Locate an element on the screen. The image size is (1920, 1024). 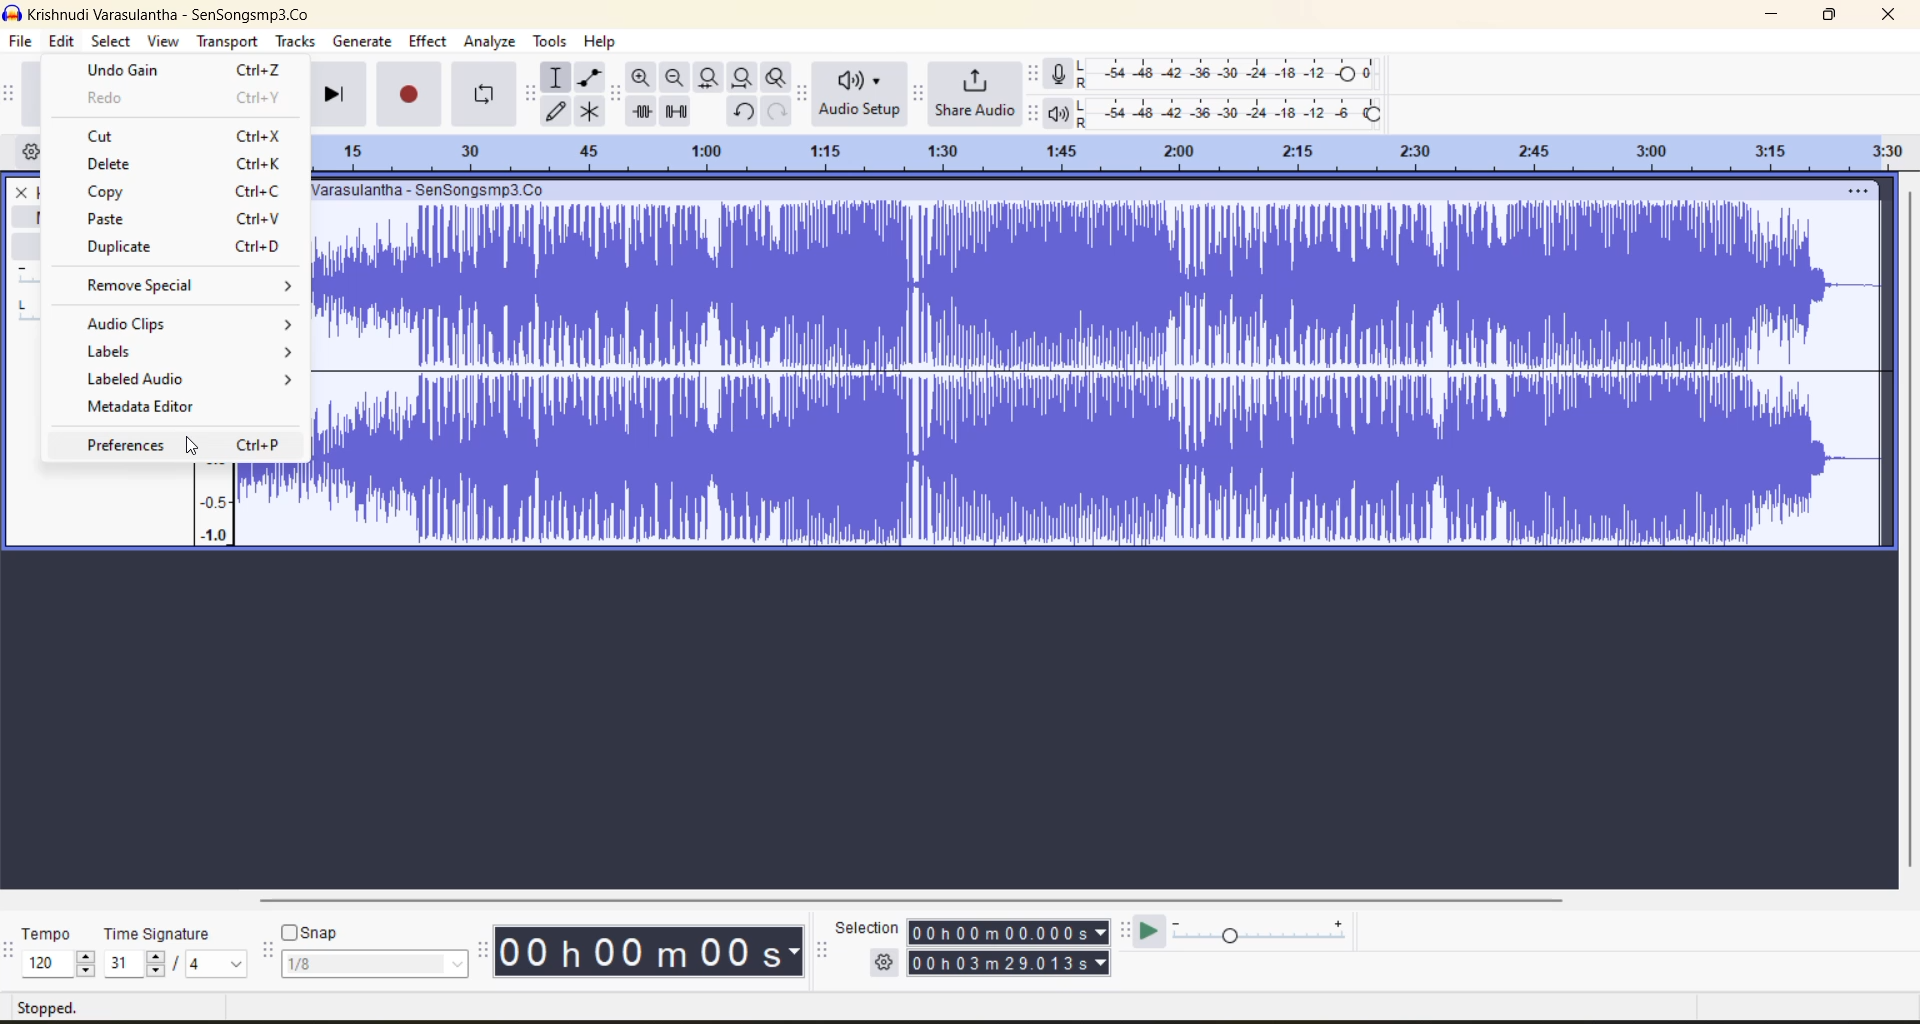
transport tool bar is located at coordinates (13, 95).